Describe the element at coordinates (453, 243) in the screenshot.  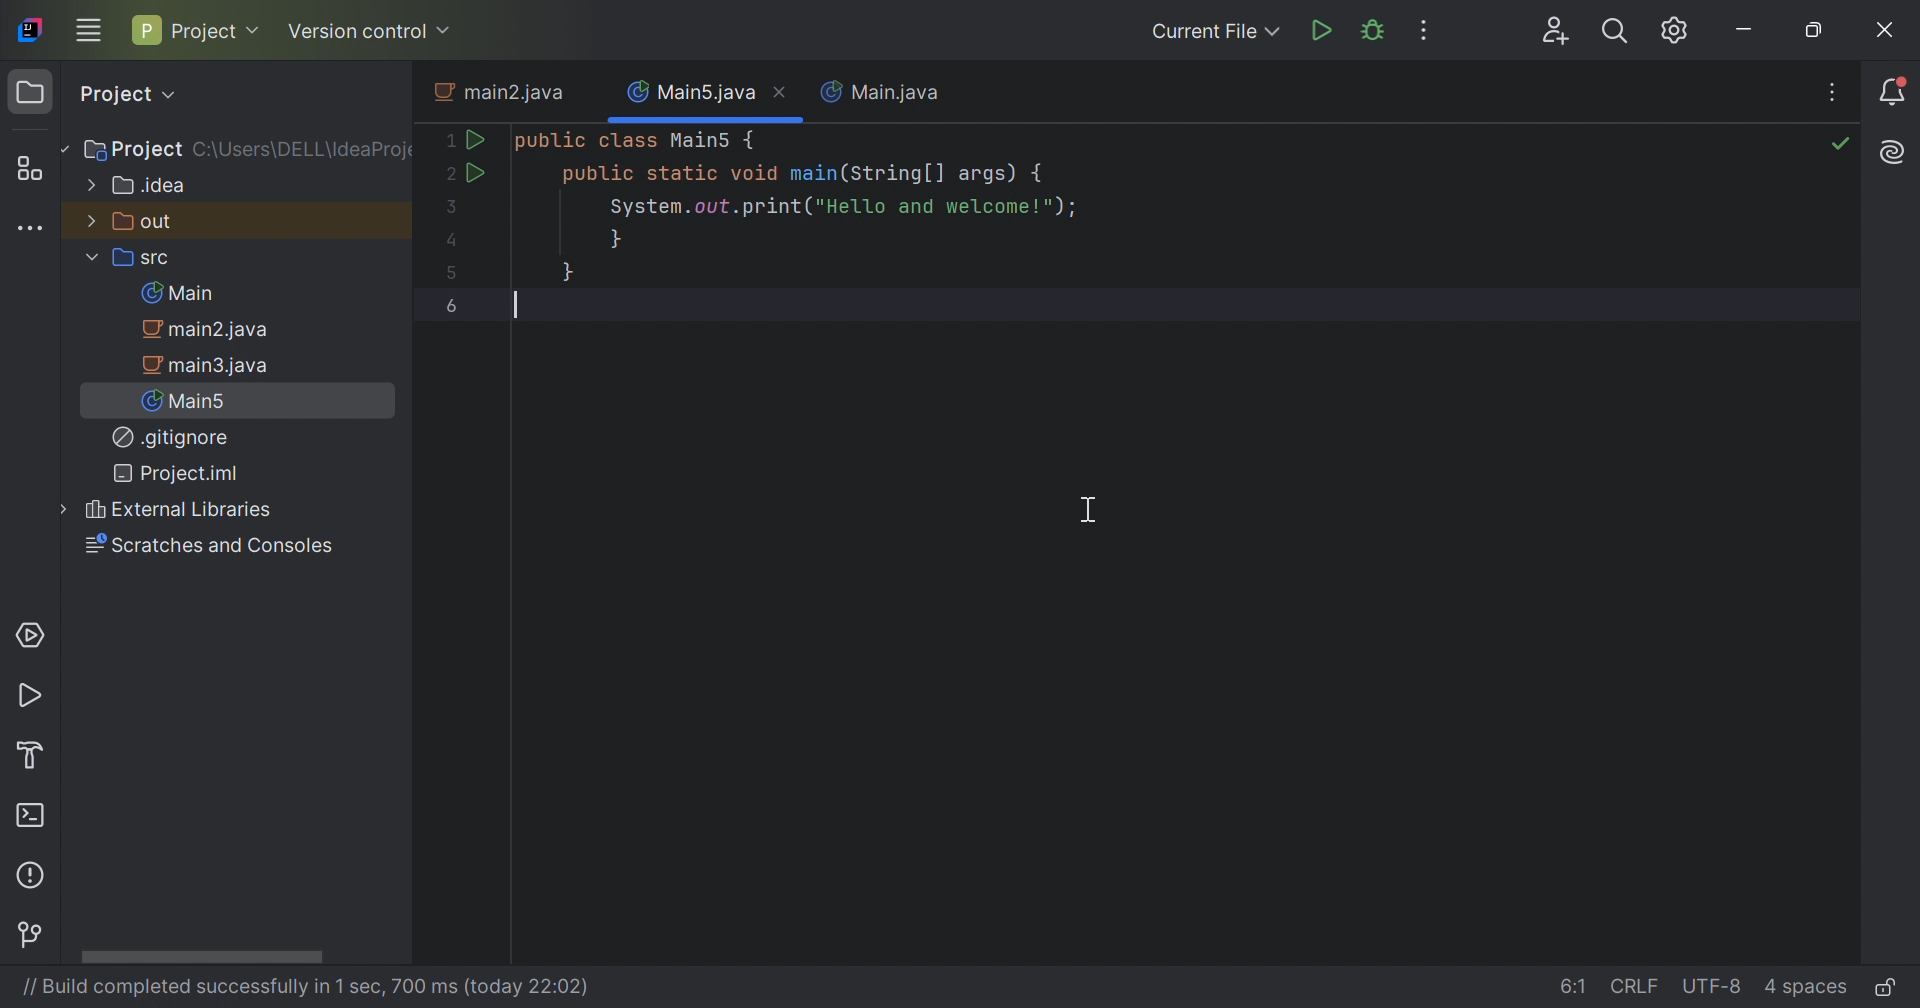
I see `4` at that location.